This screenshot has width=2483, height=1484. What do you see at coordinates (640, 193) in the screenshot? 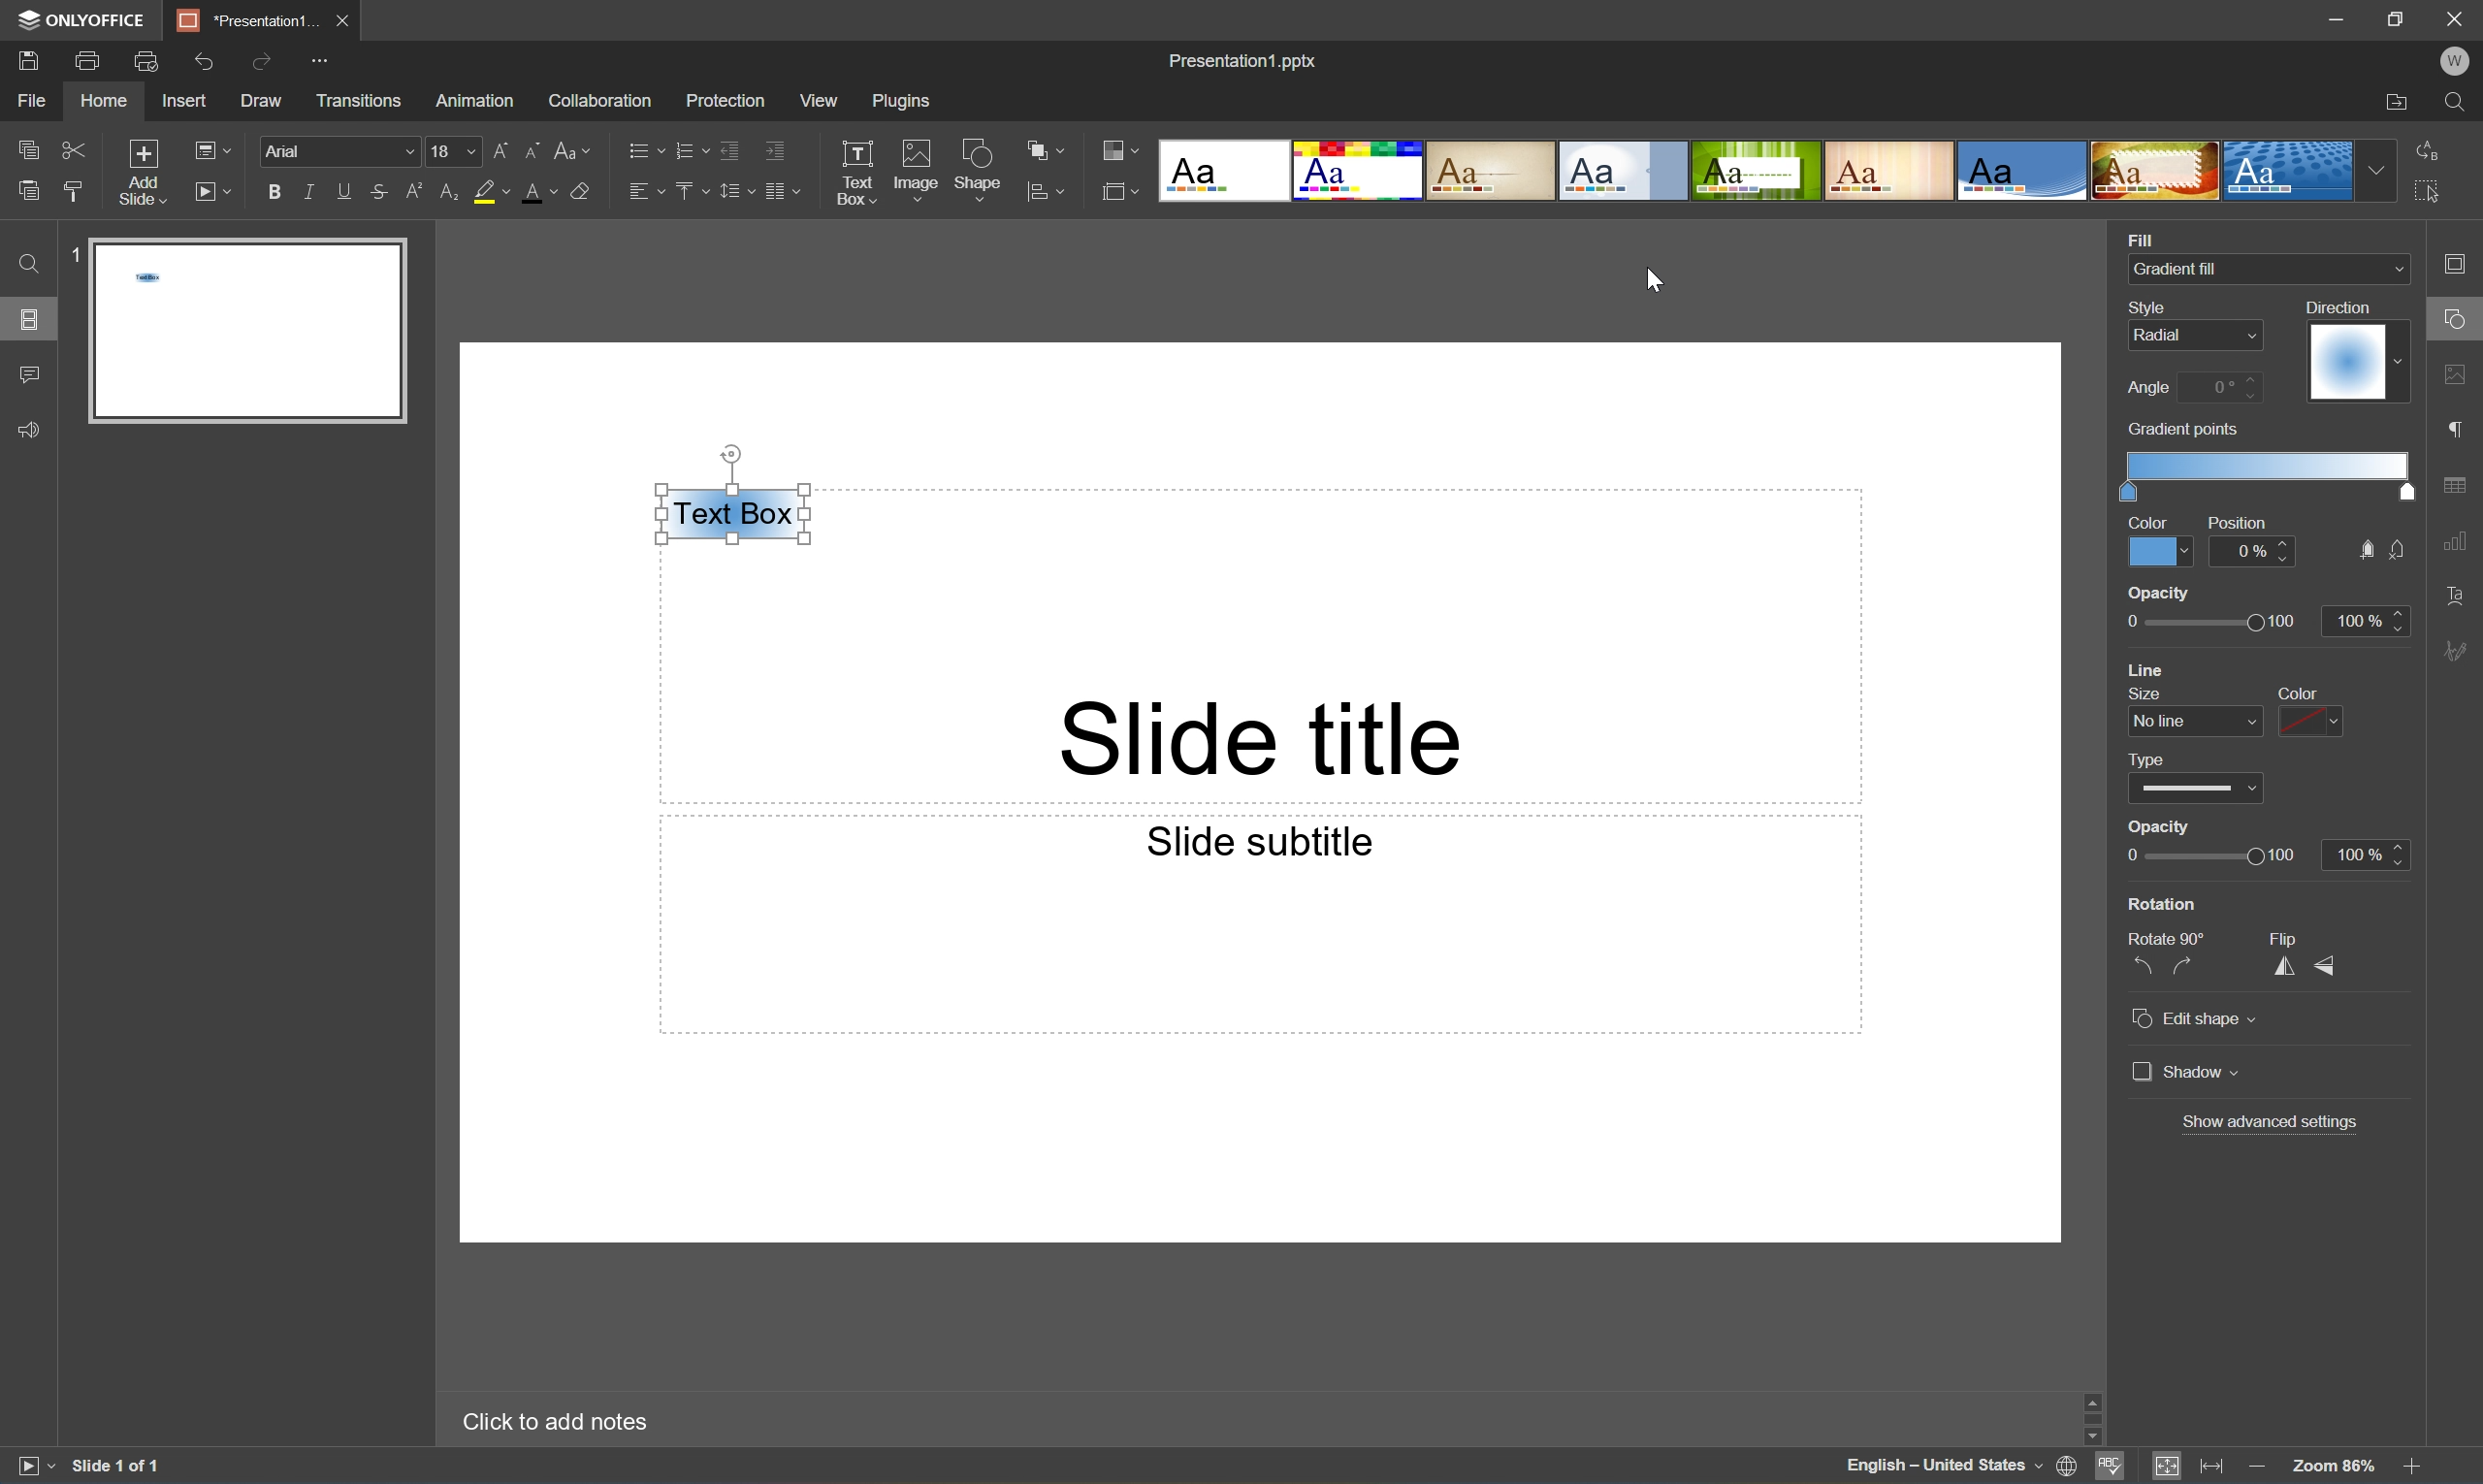
I see `Horizontally align` at bounding box center [640, 193].